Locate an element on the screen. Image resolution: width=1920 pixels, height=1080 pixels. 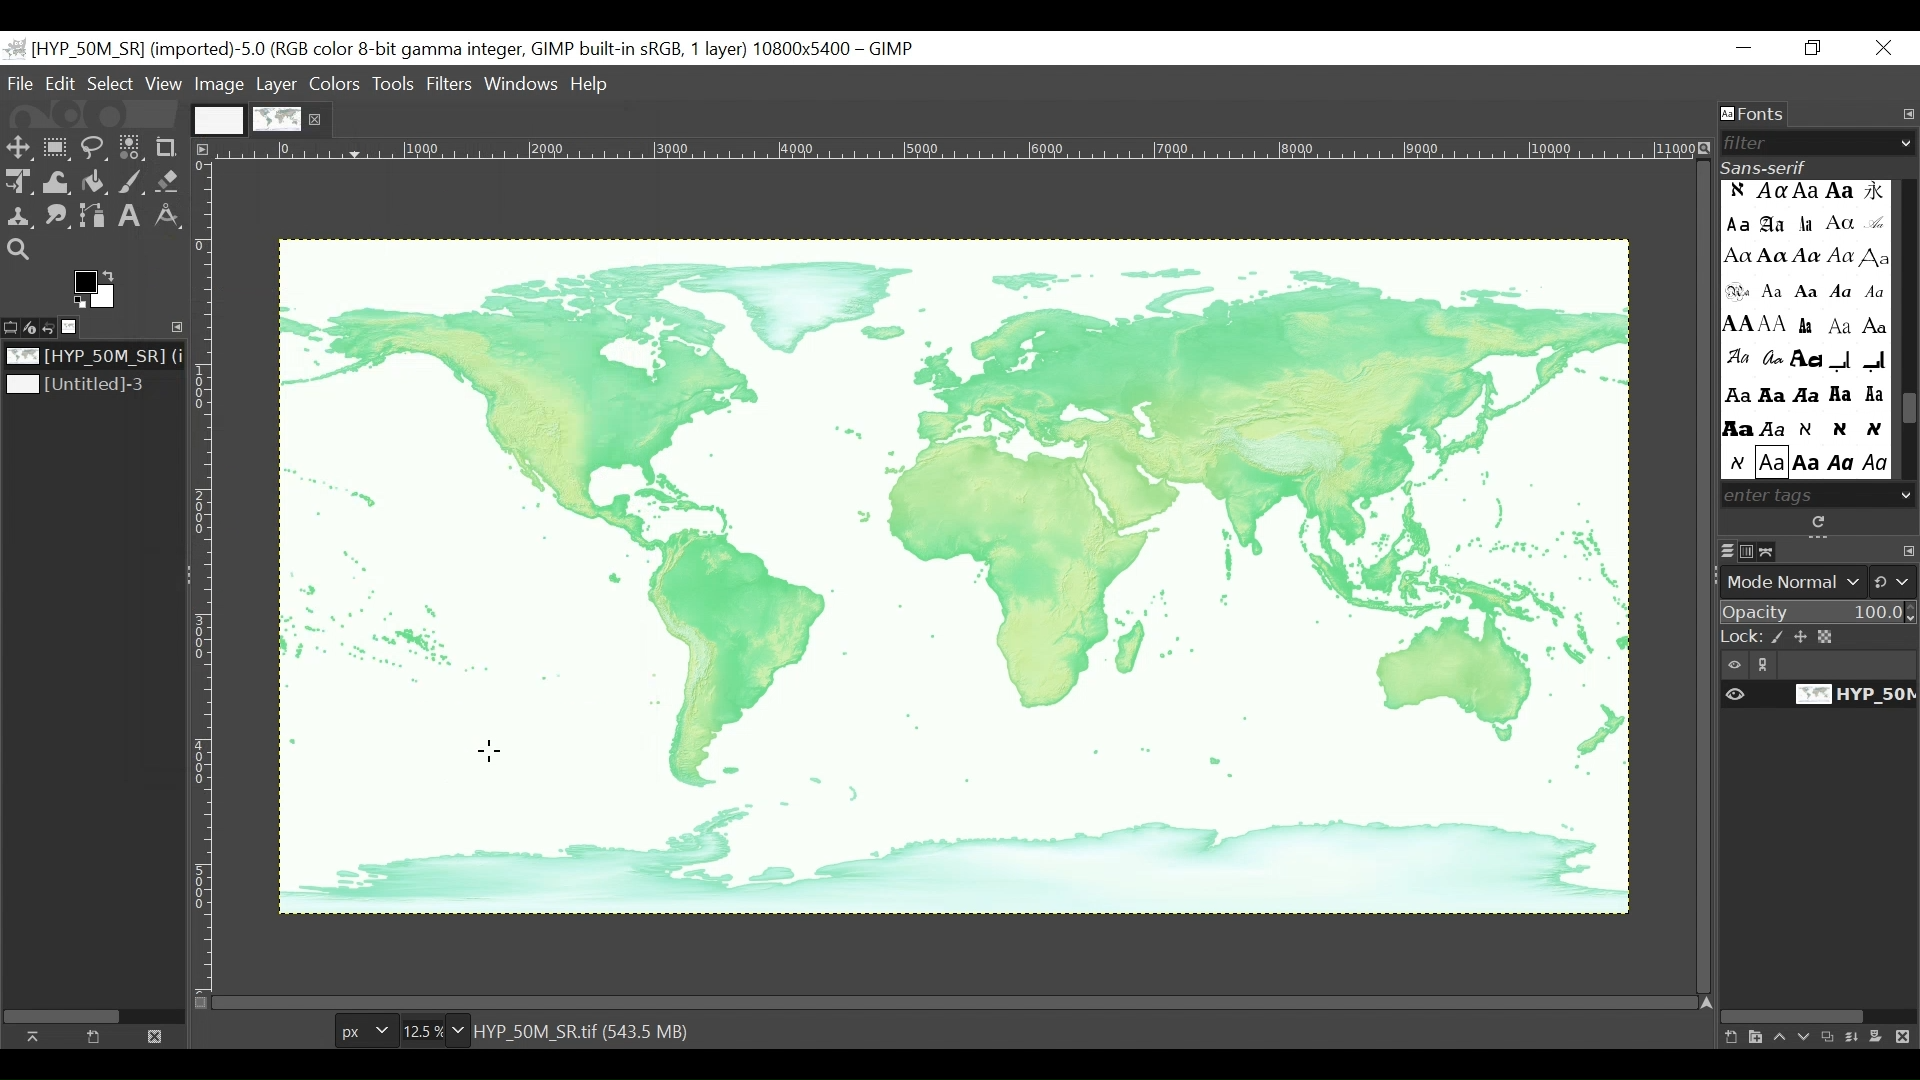
Windows is located at coordinates (523, 80).